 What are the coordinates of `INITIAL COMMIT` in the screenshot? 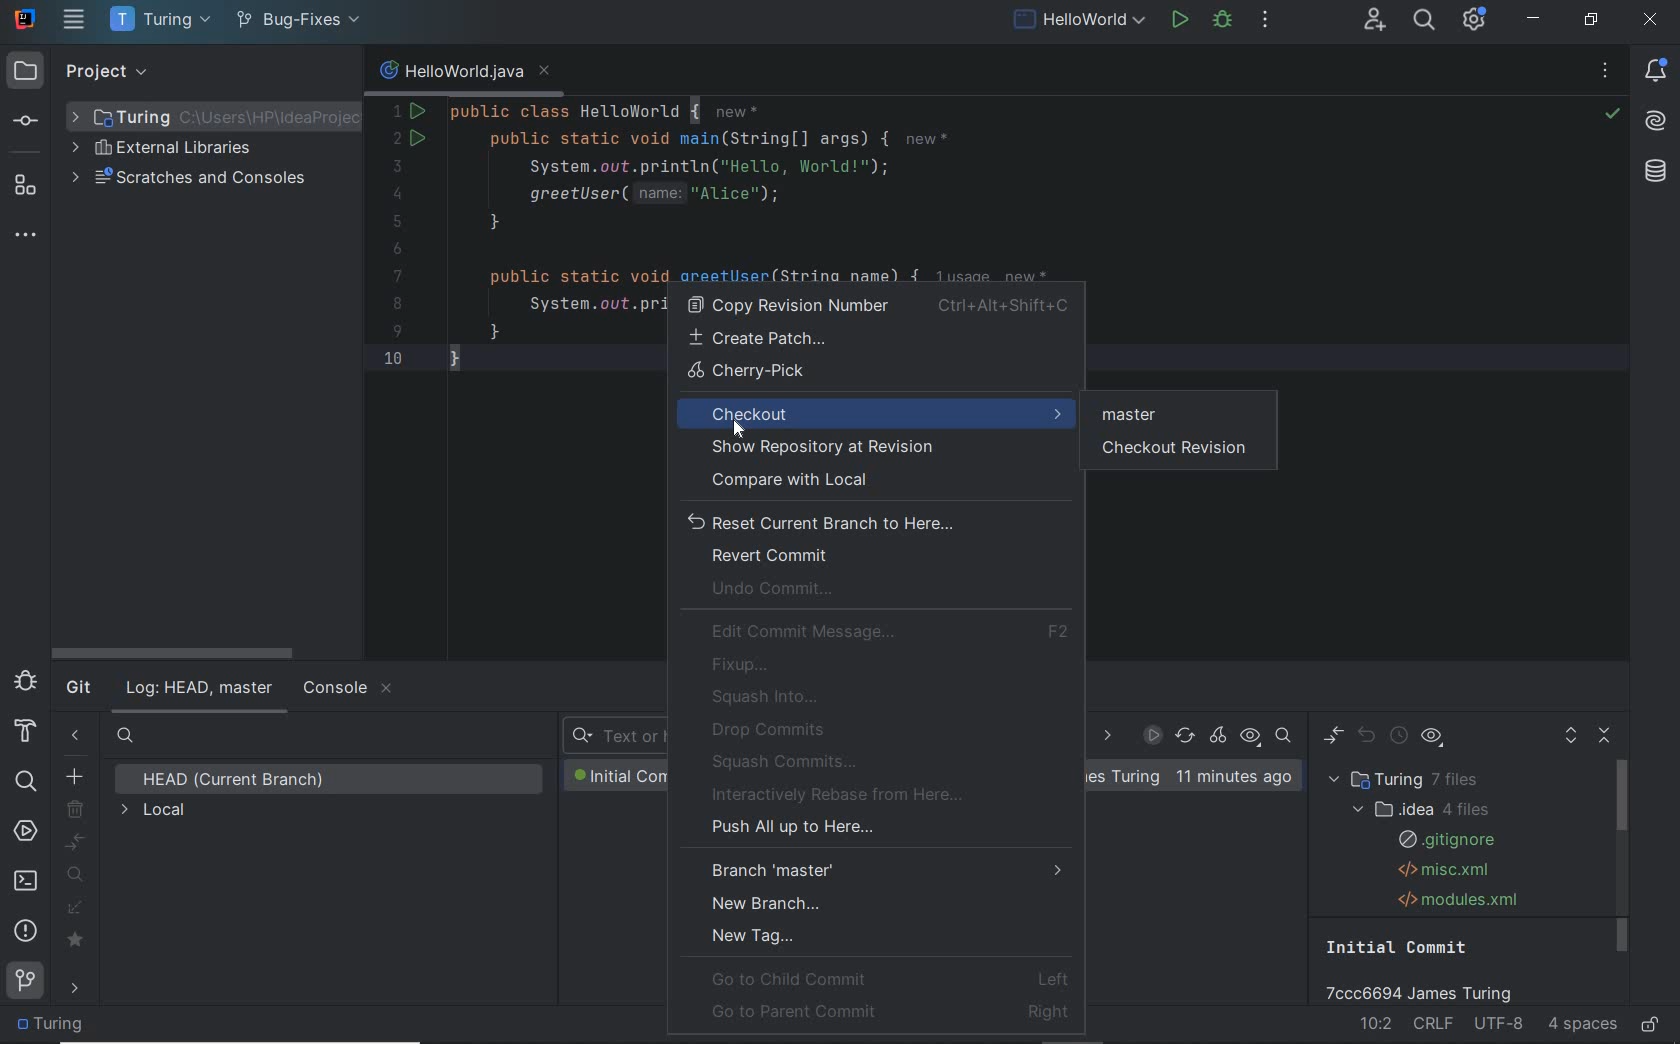 It's located at (617, 776).